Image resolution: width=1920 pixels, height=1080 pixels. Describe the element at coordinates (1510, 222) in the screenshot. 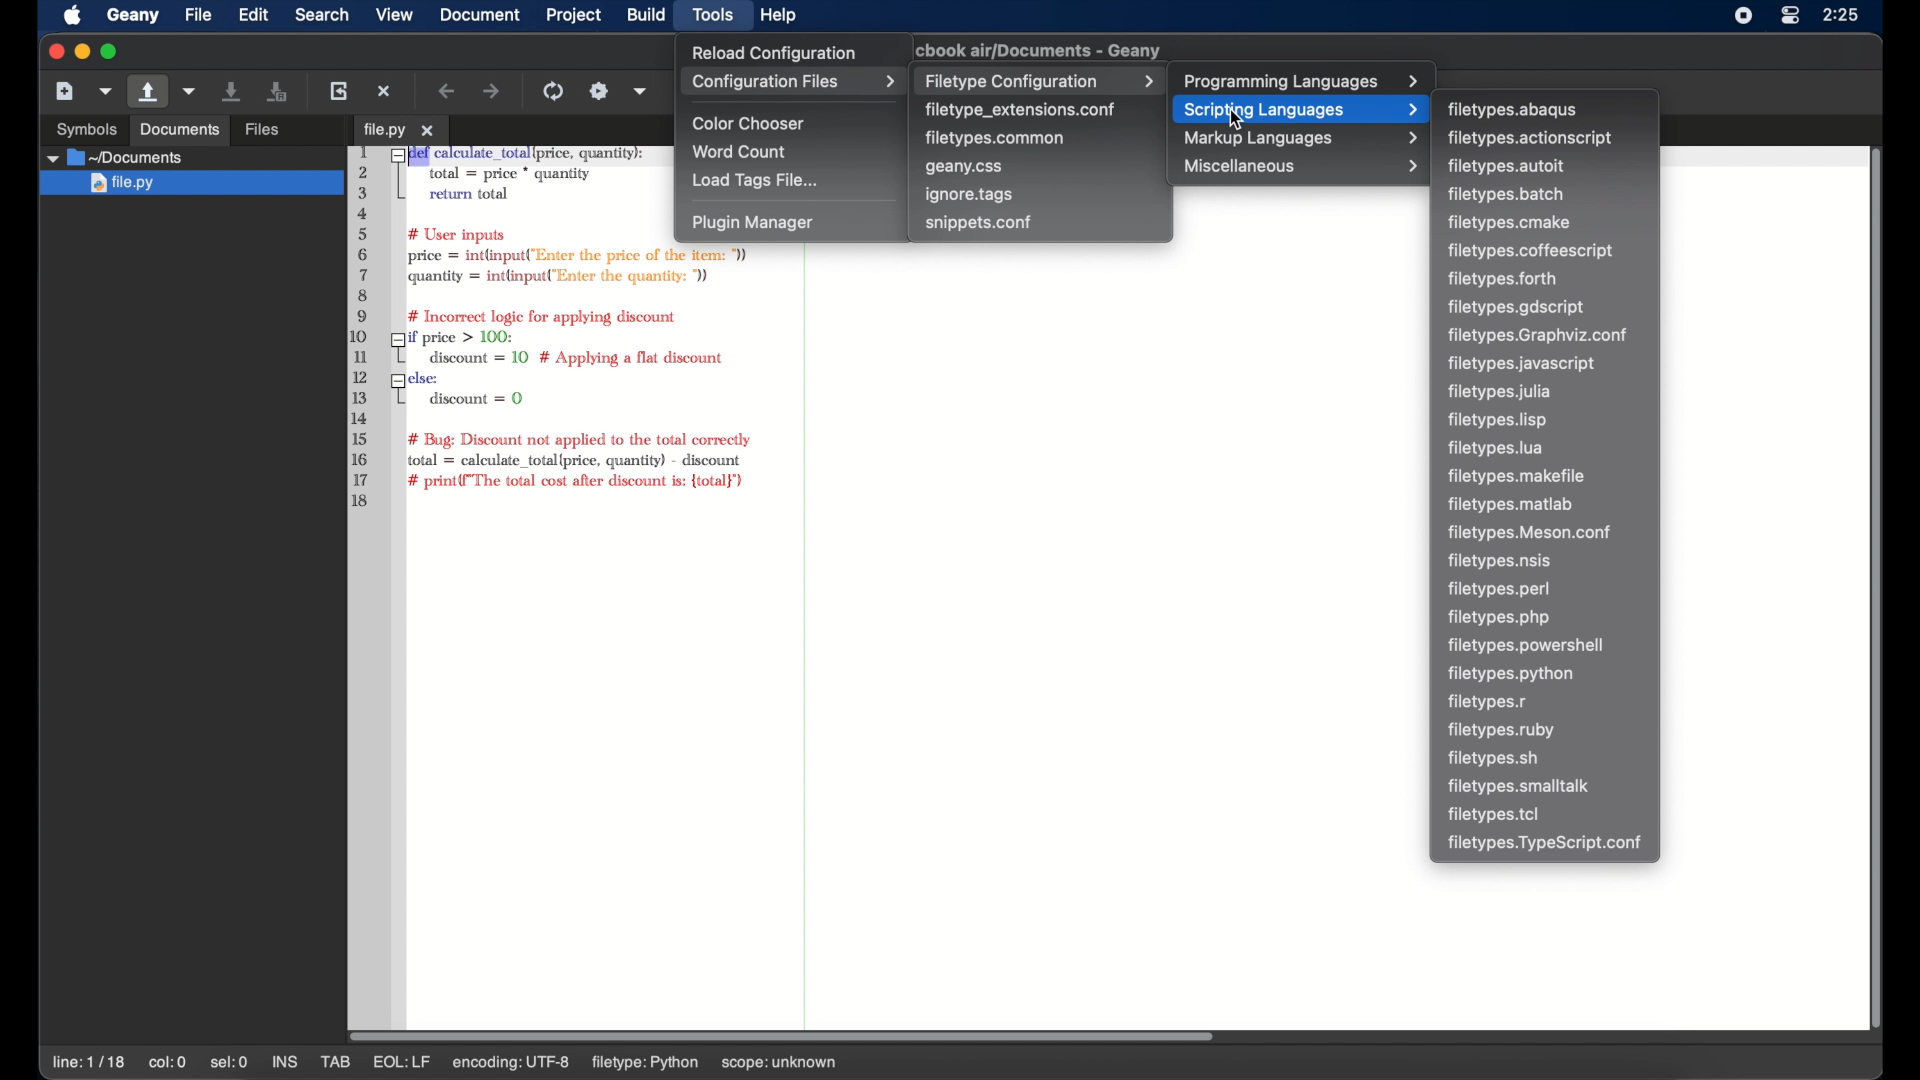

I see `filetypes` at that location.